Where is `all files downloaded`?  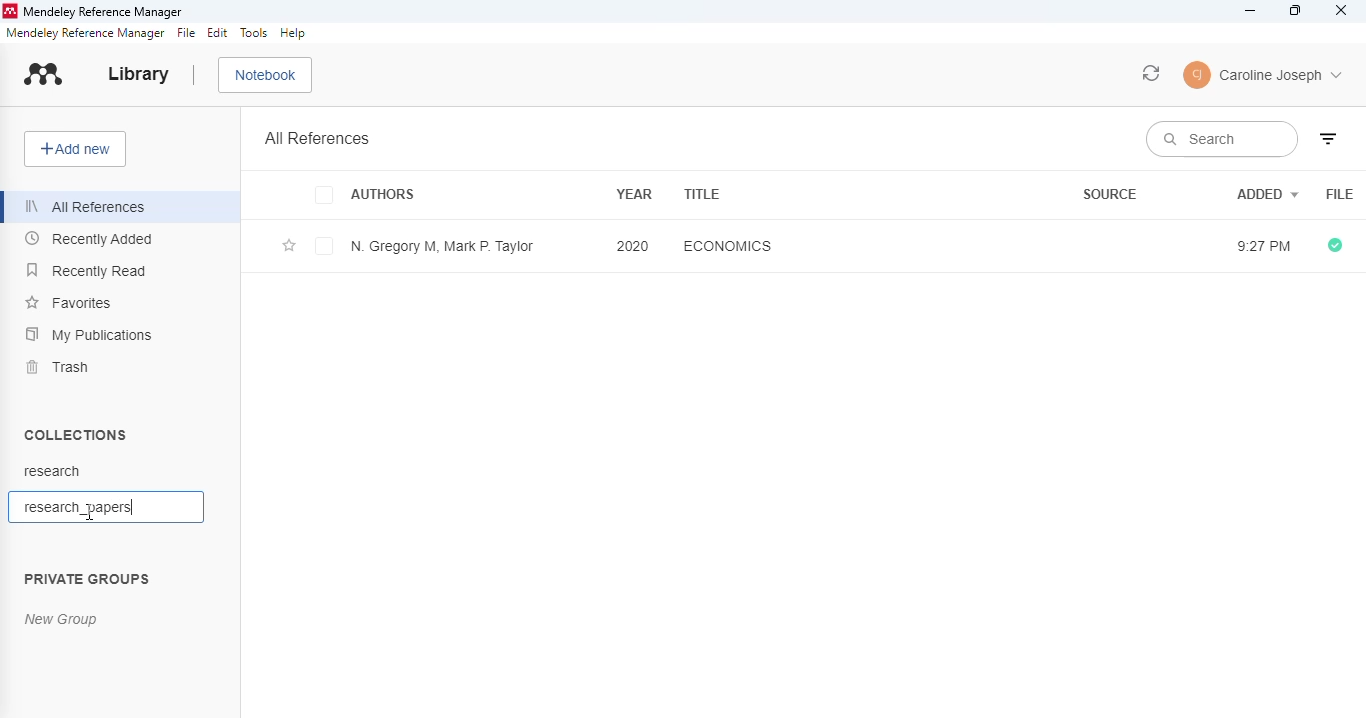 all files downloaded is located at coordinates (1335, 246).